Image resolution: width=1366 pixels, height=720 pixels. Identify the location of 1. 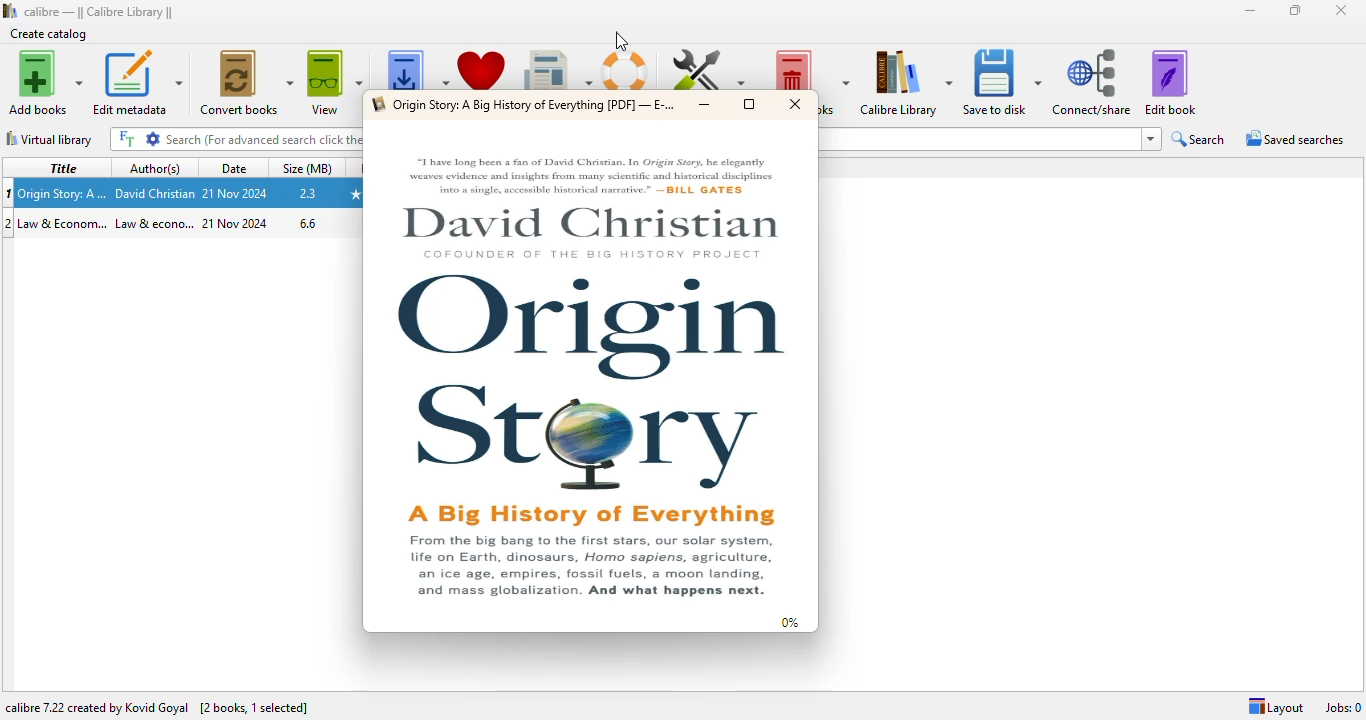
(9, 193).